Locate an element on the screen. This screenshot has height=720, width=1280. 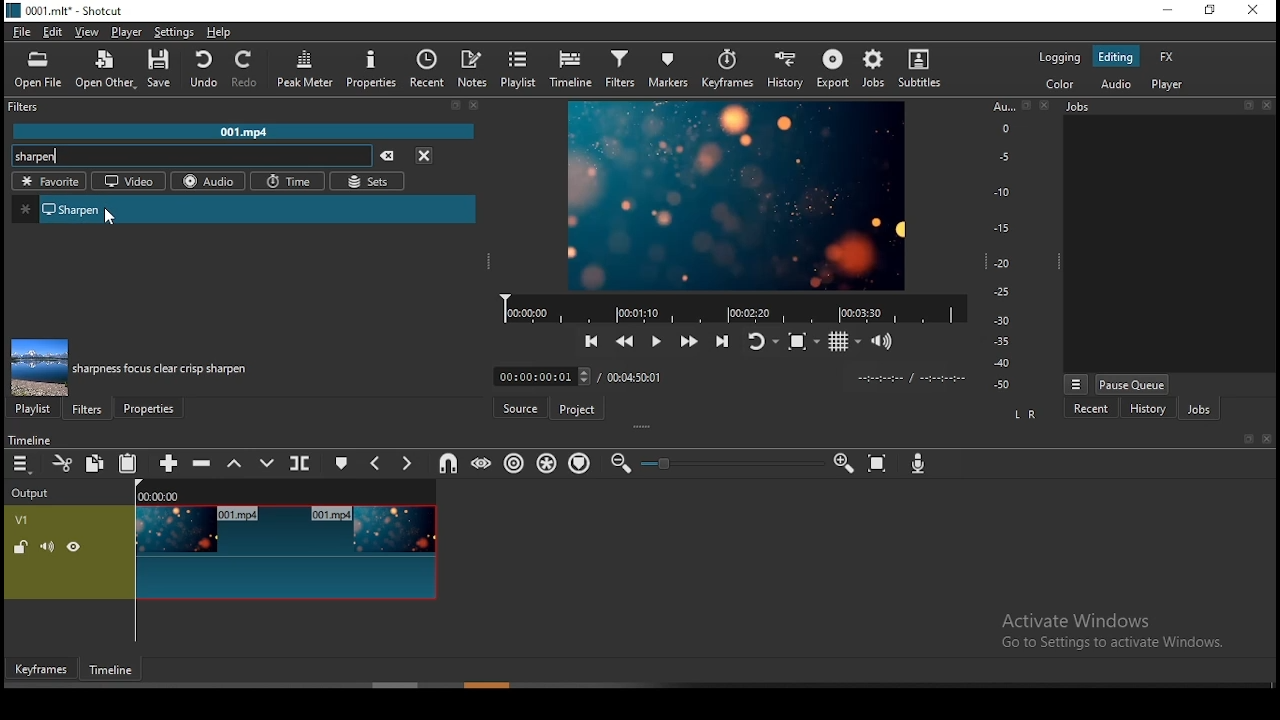
timeframe is located at coordinates (111, 670).